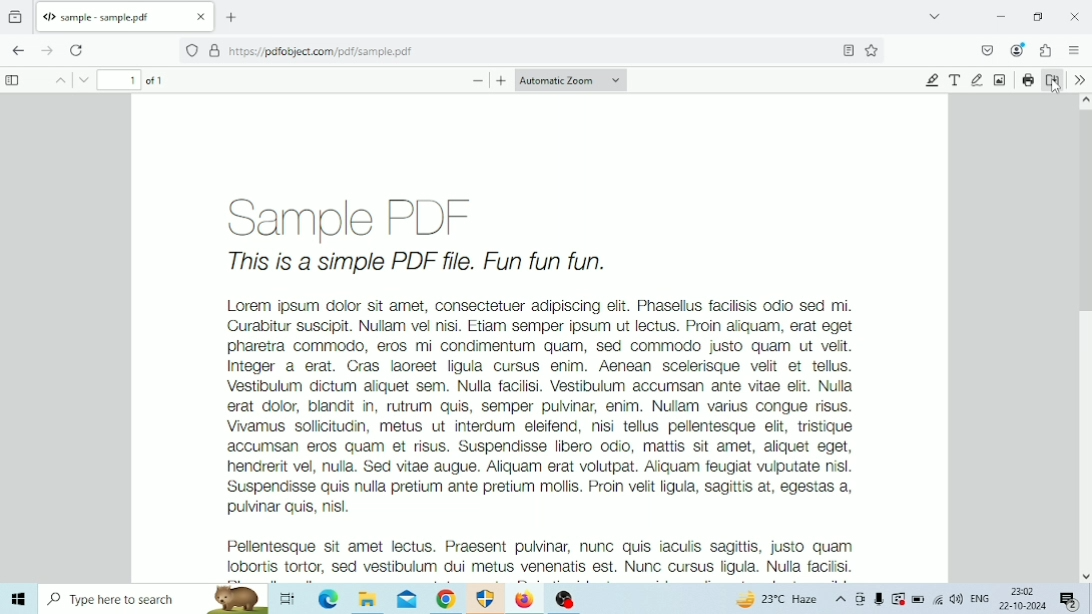 The height and width of the screenshot is (614, 1092). What do you see at coordinates (55, 80) in the screenshot?
I see `Previous page` at bounding box center [55, 80].